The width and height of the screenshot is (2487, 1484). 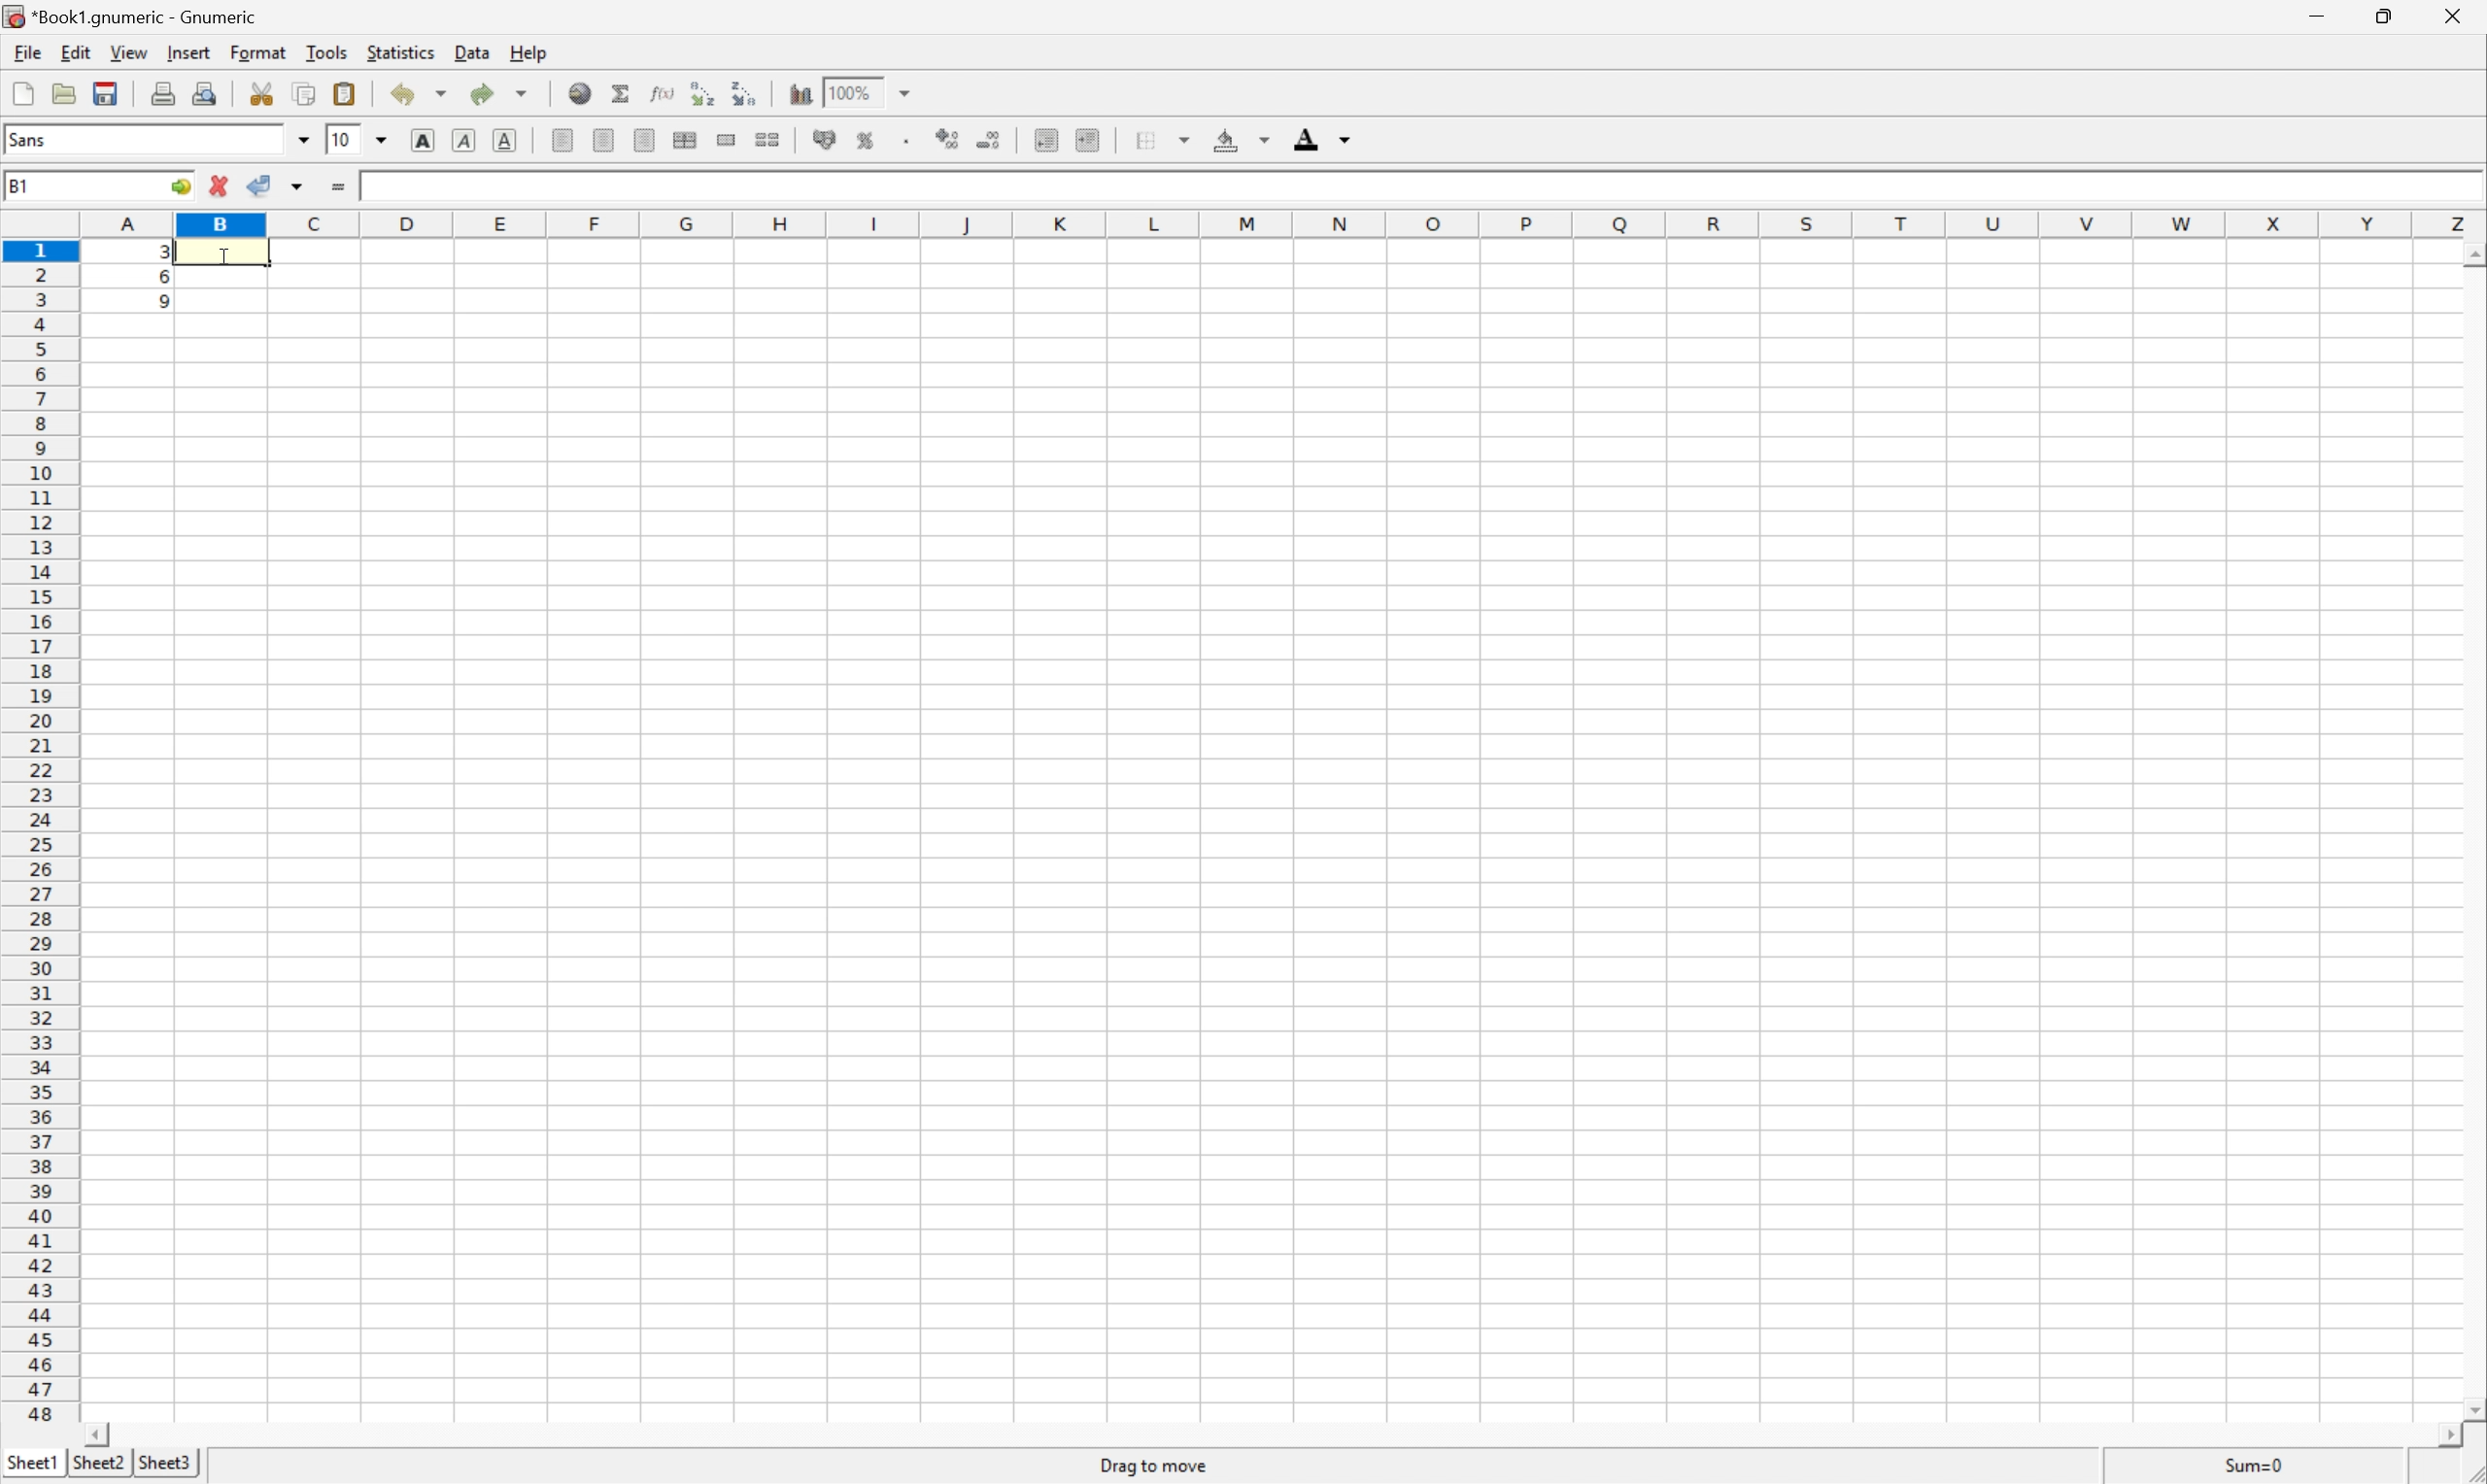 What do you see at coordinates (327, 50) in the screenshot?
I see `Tools` at bounding box center [327, 50].